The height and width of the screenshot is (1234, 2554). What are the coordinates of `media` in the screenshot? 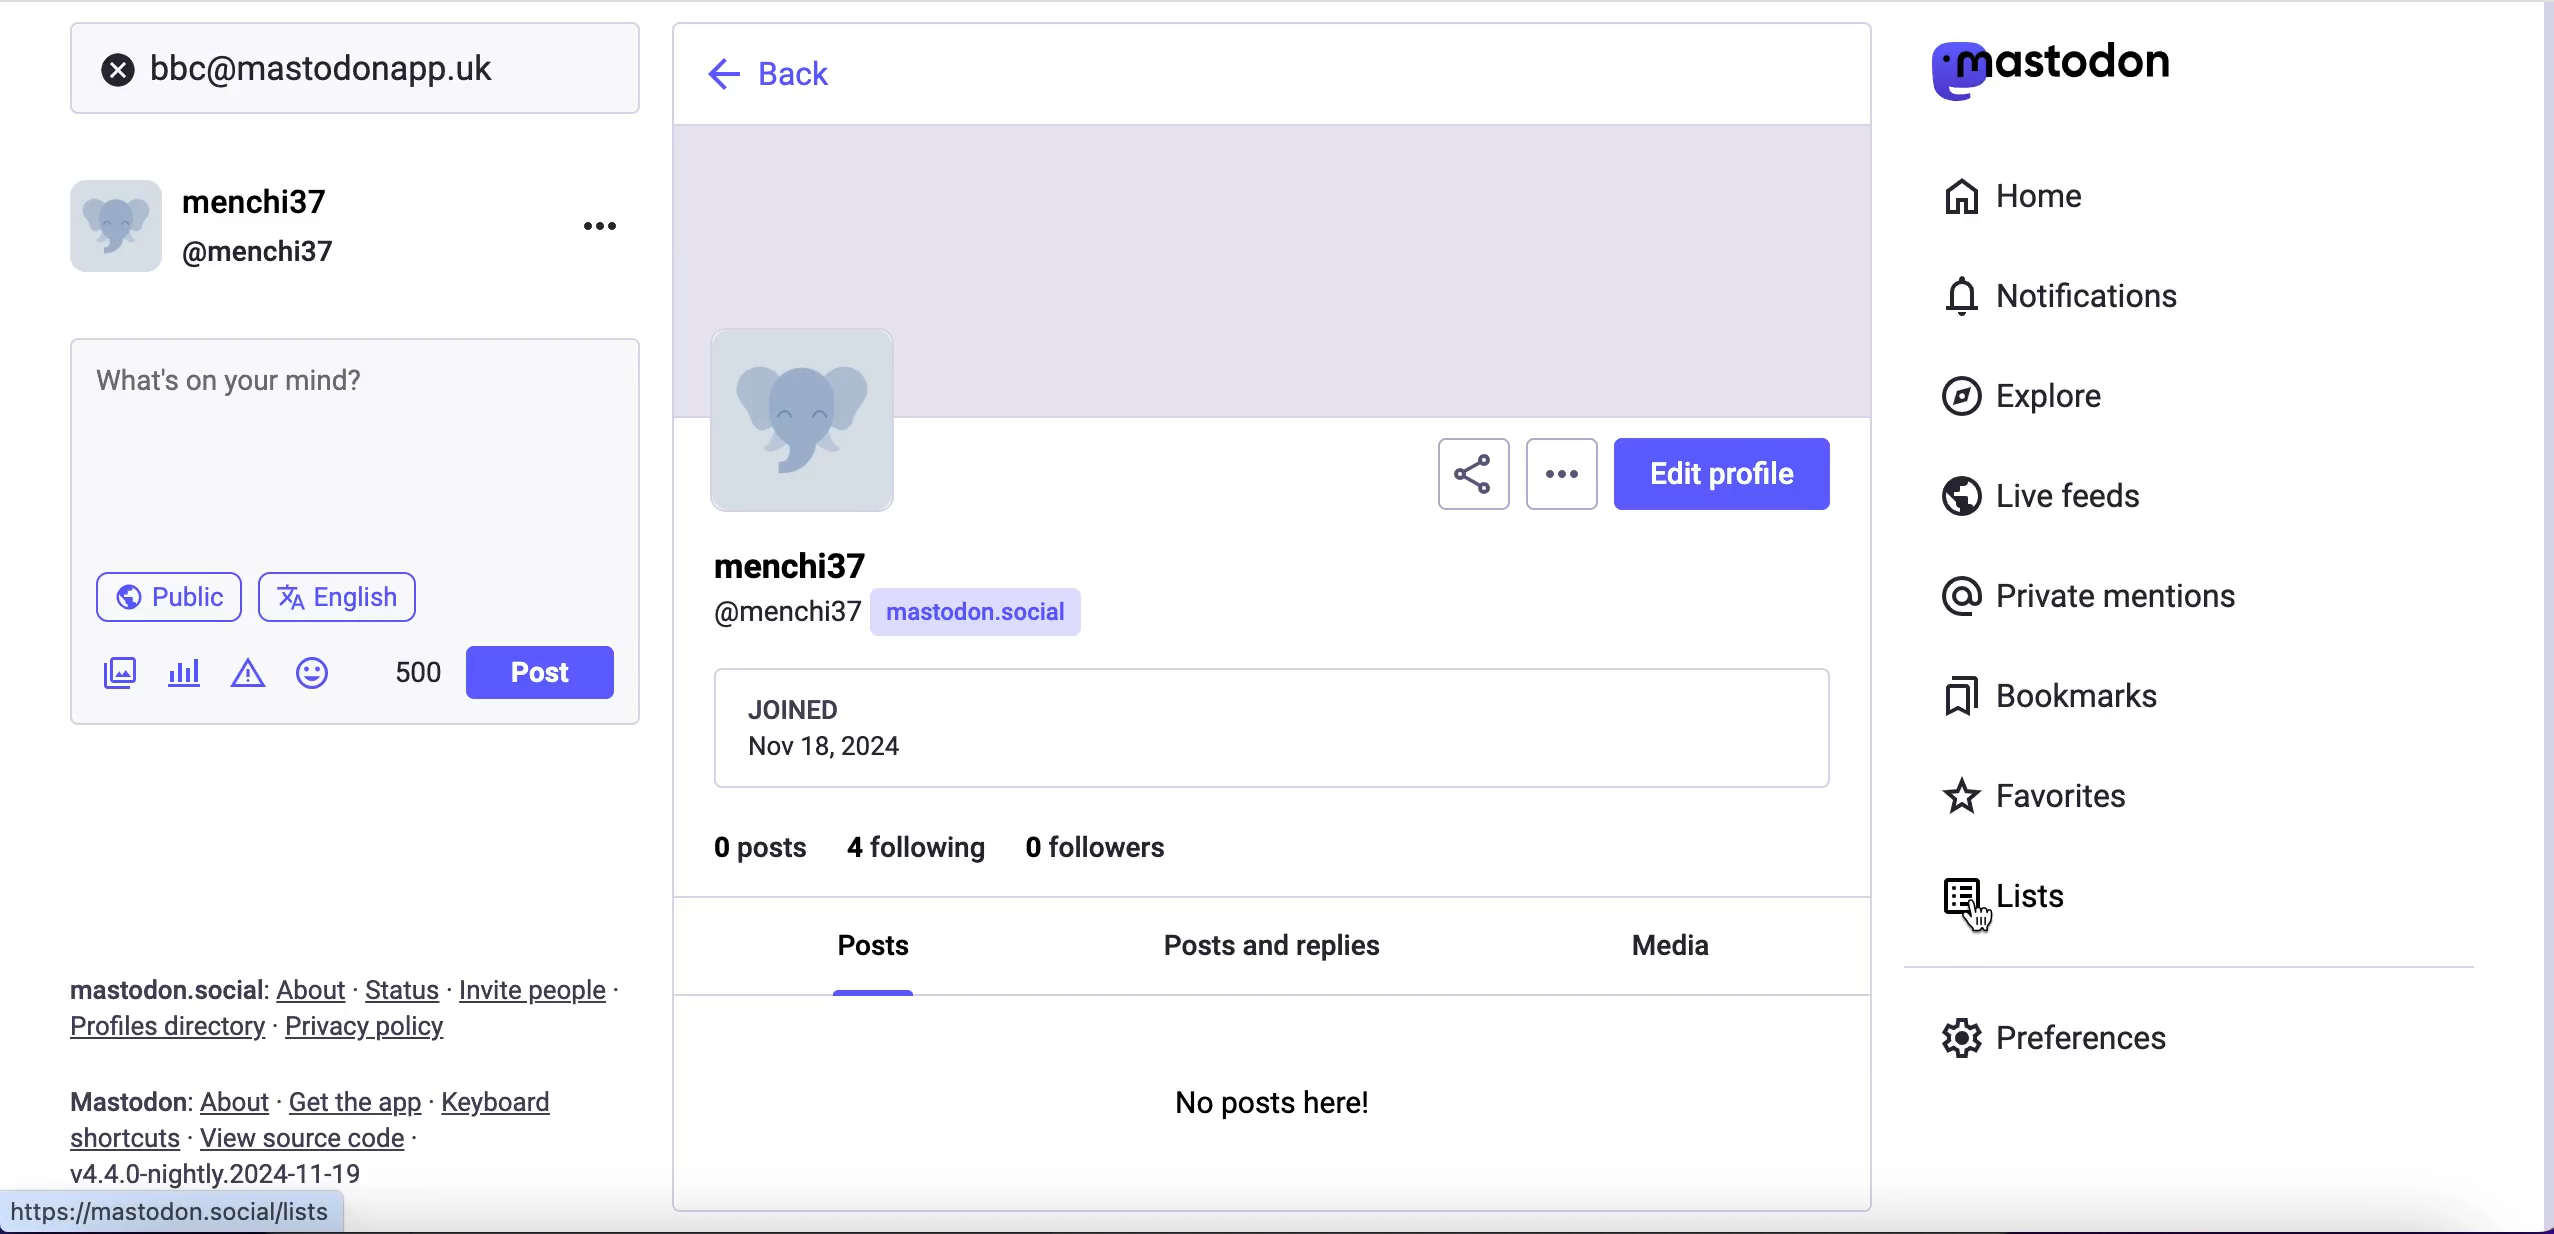 It's located at (1671, 941).